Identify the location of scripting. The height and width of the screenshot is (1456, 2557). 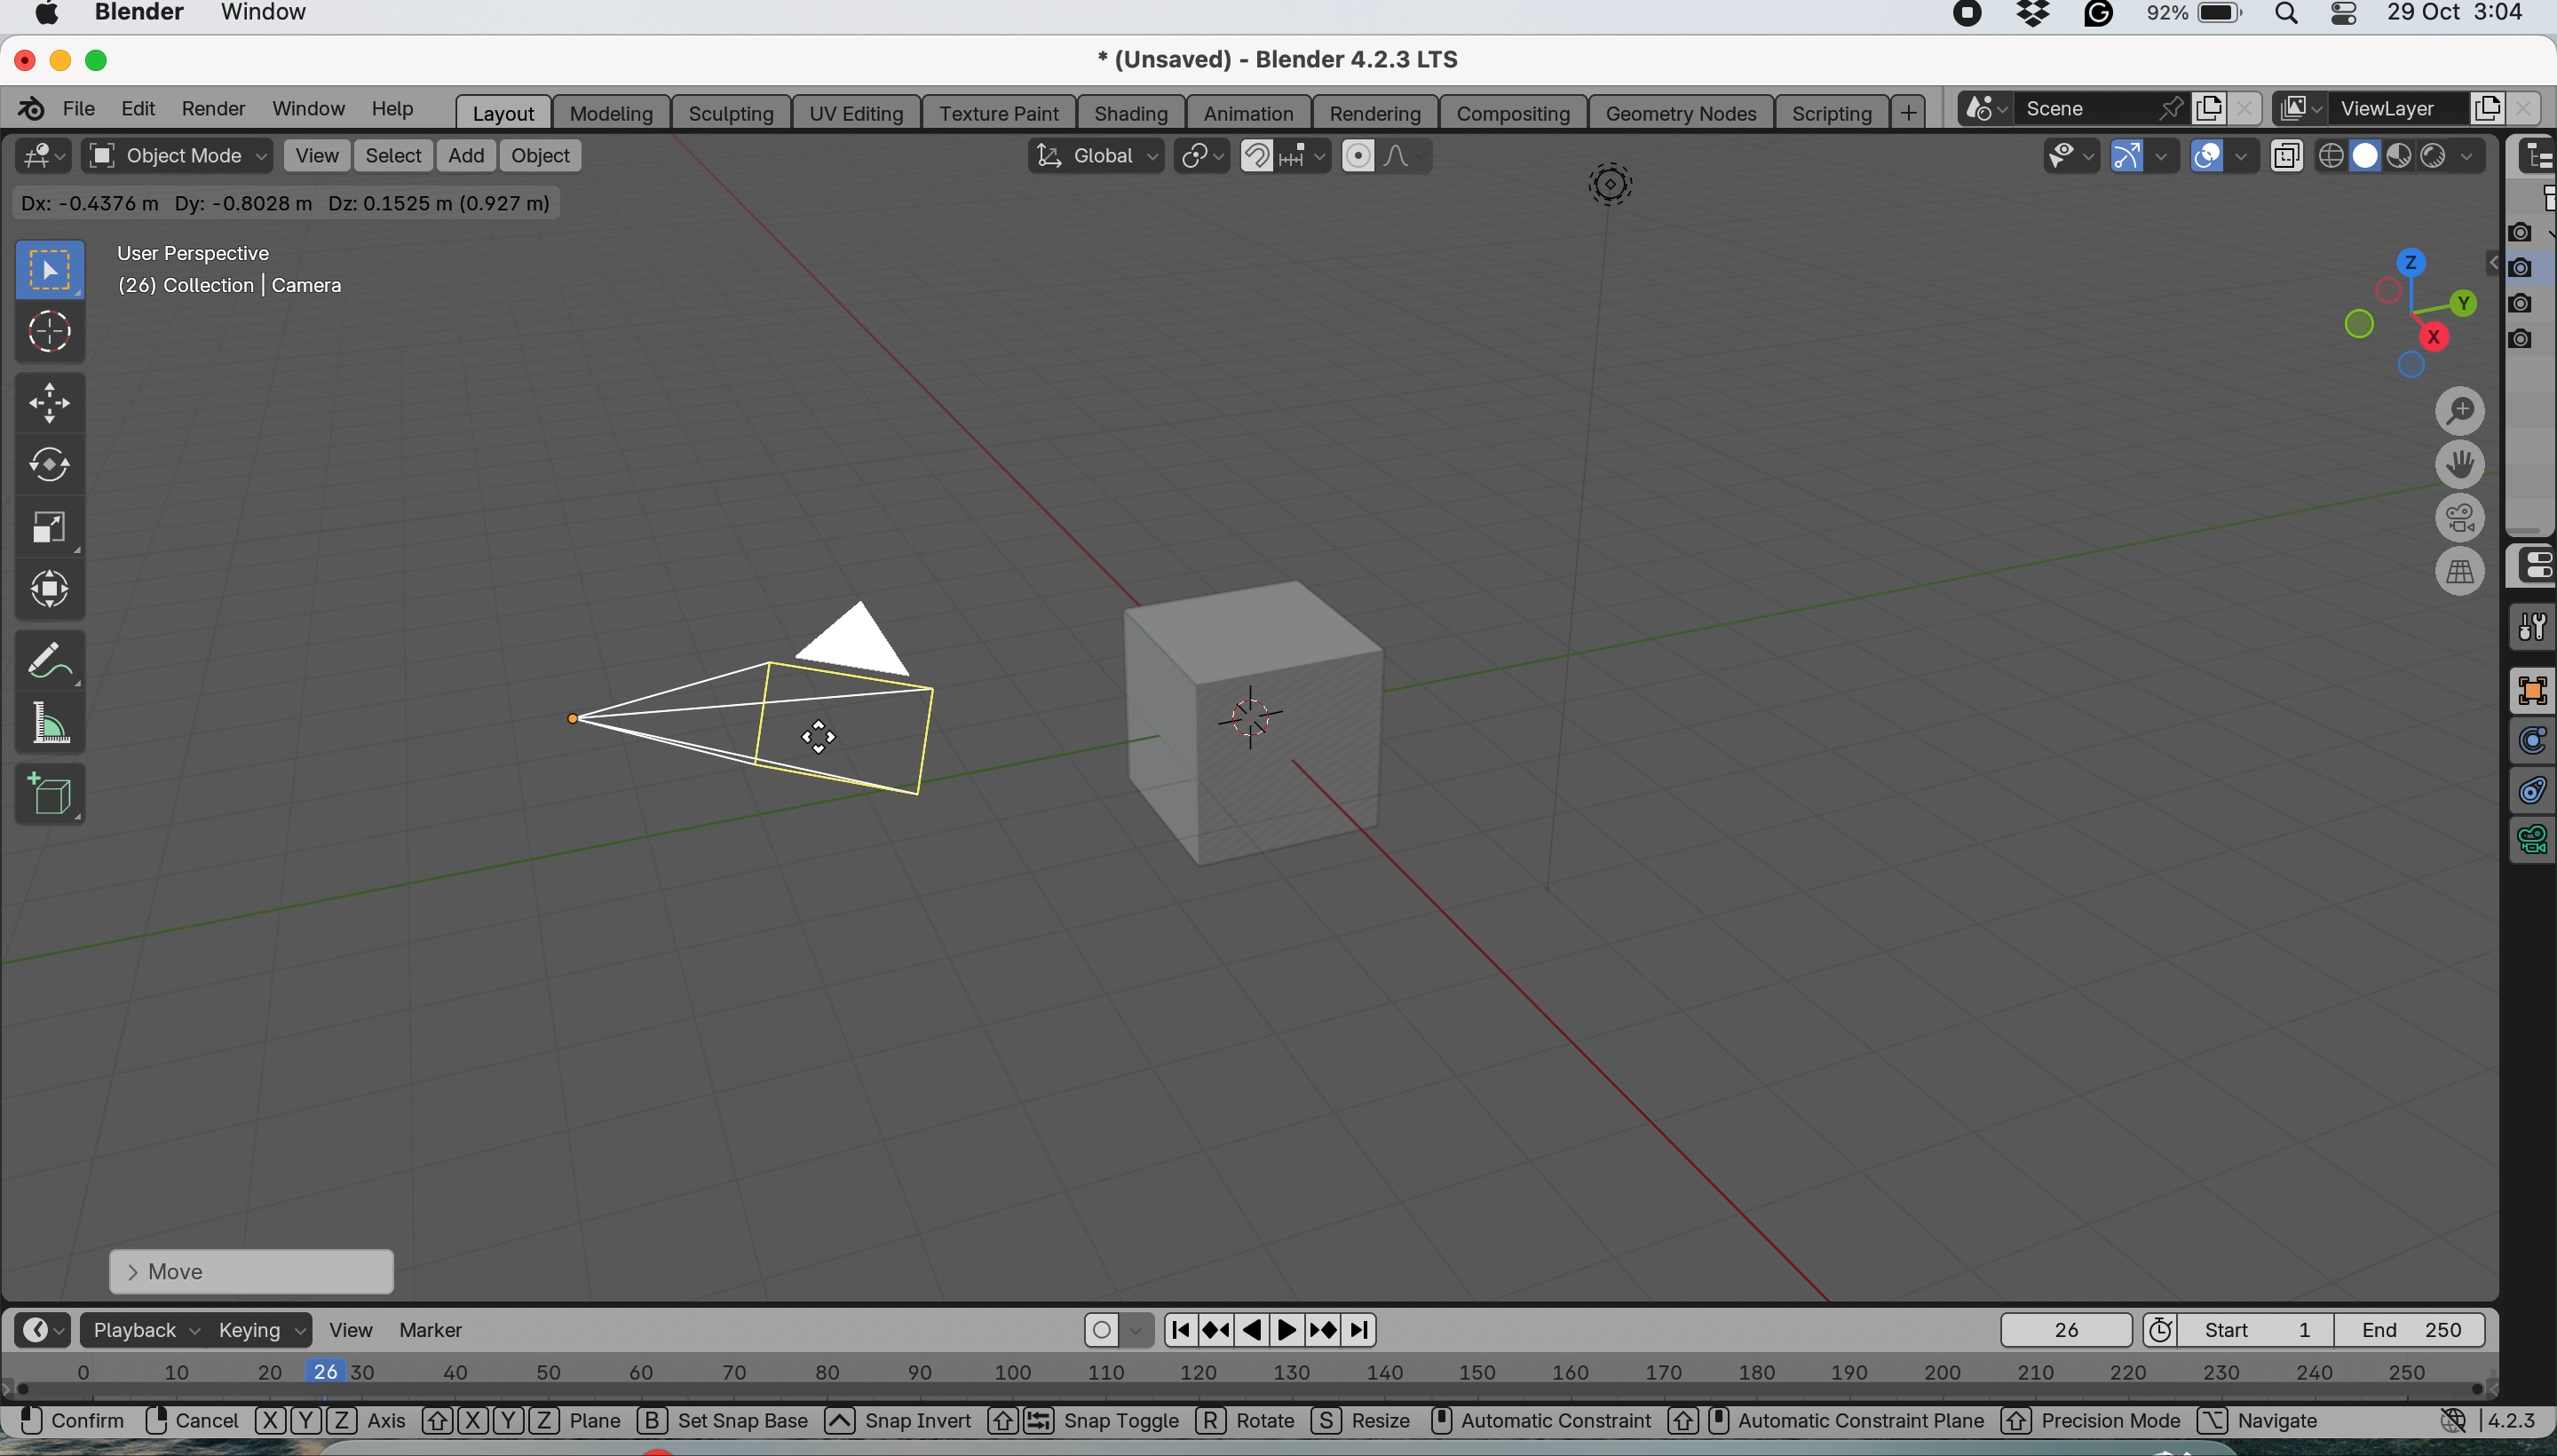
(1829, 111).